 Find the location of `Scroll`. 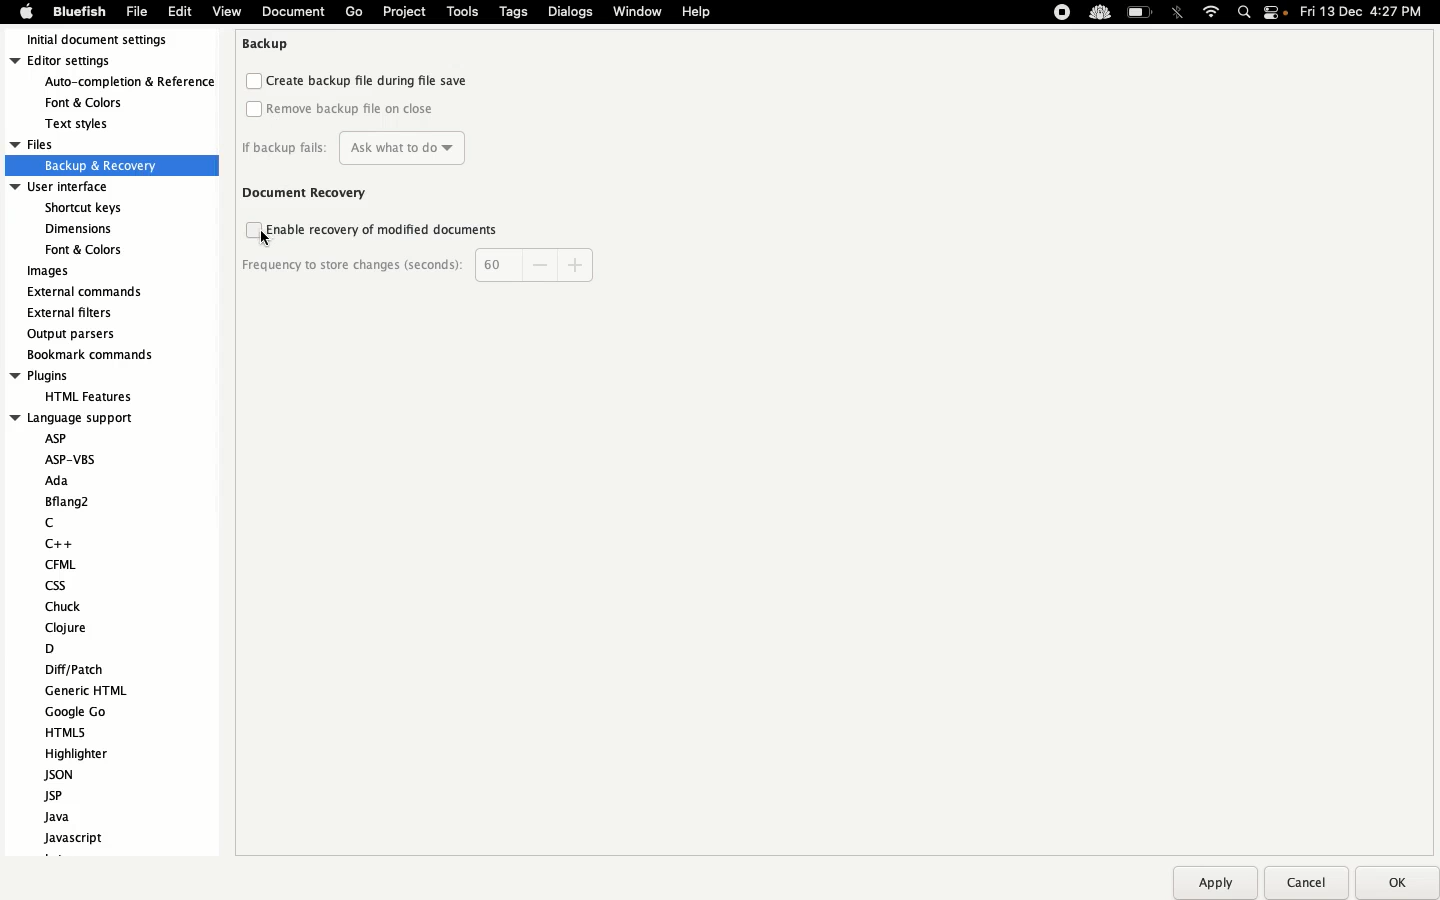

Scroll is located at coordinates (216, 331).